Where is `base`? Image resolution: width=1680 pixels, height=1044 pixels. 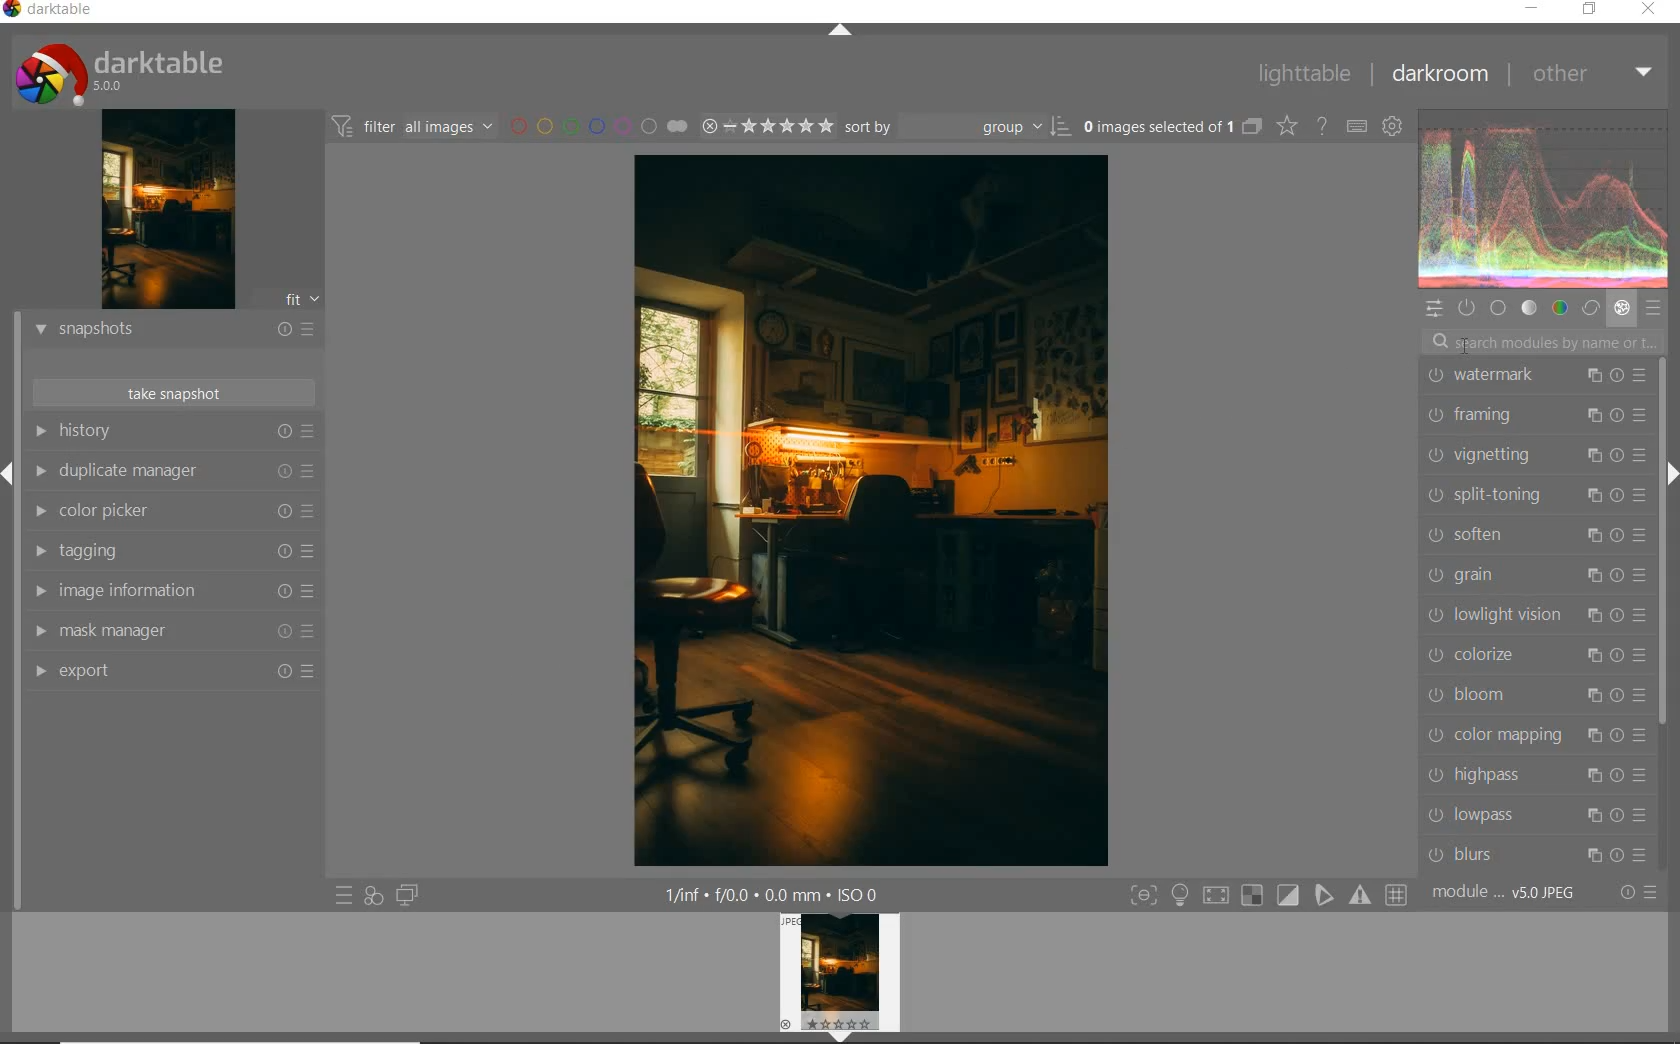 base is located at coordinates (1498, 308).